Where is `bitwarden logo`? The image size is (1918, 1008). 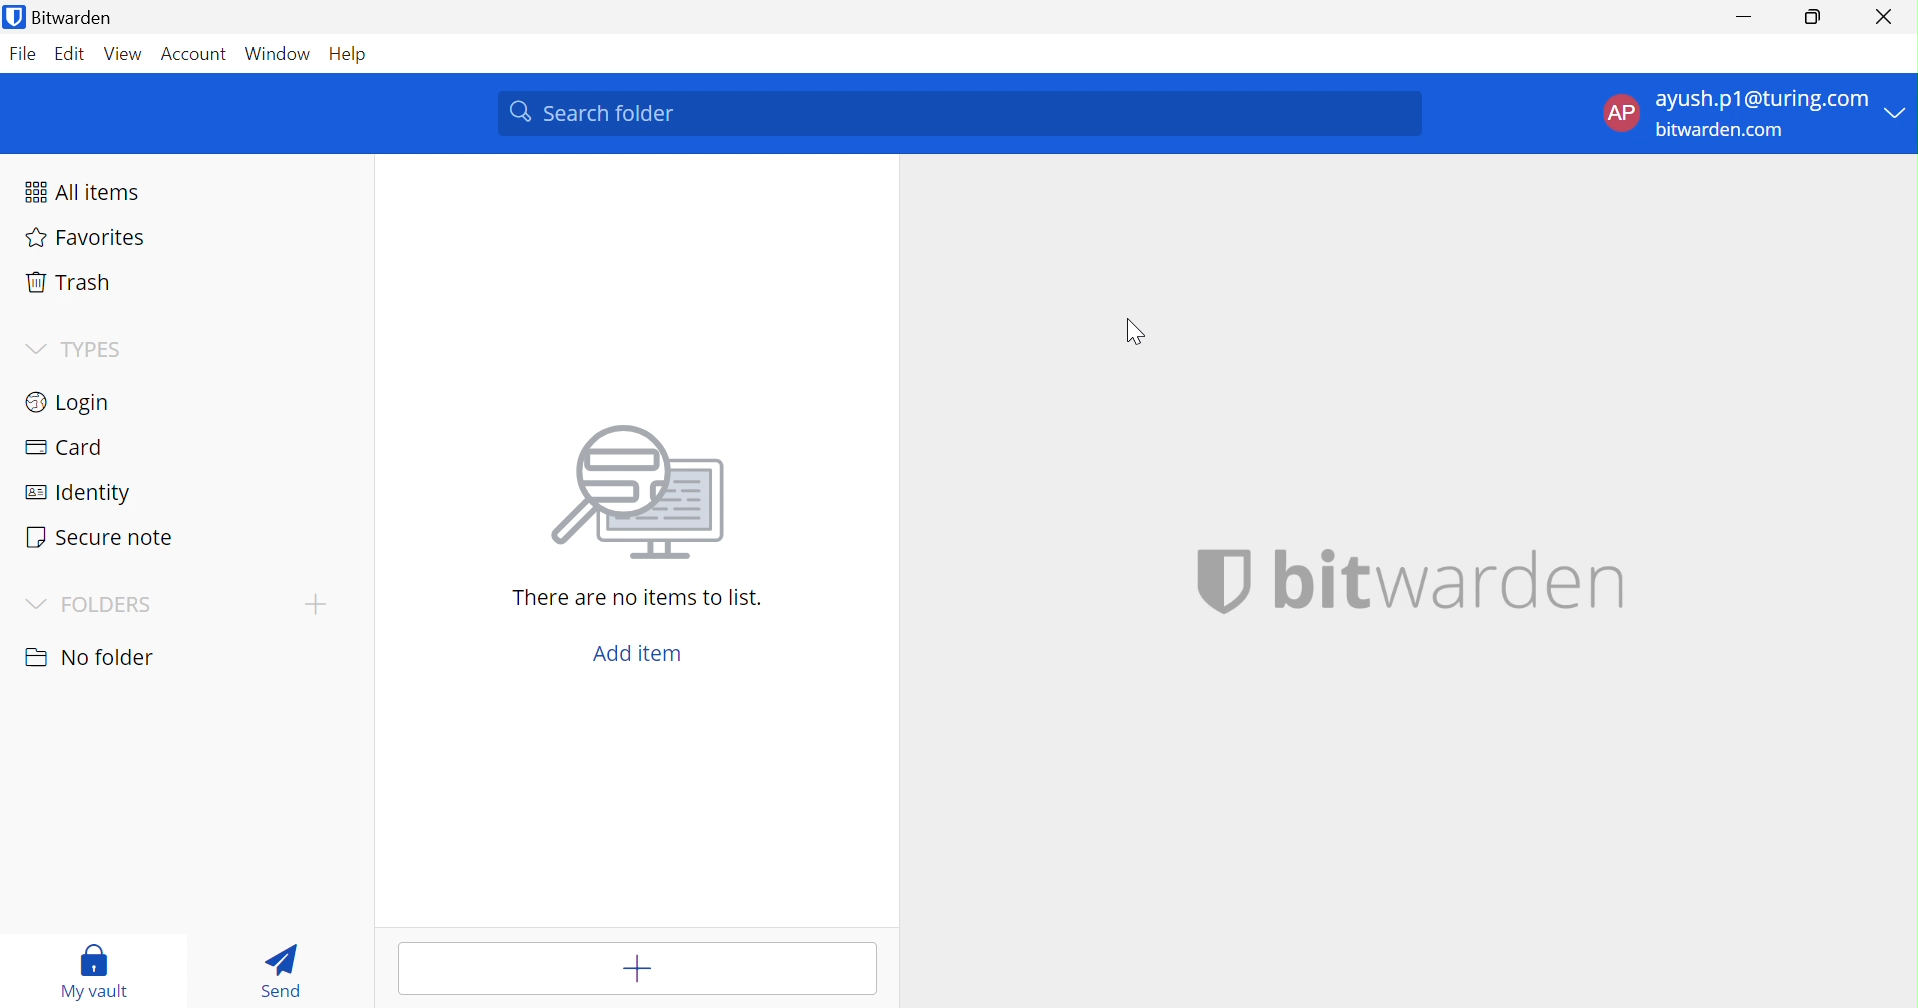
bitwarden logo is located at coordinates (1204, 581).